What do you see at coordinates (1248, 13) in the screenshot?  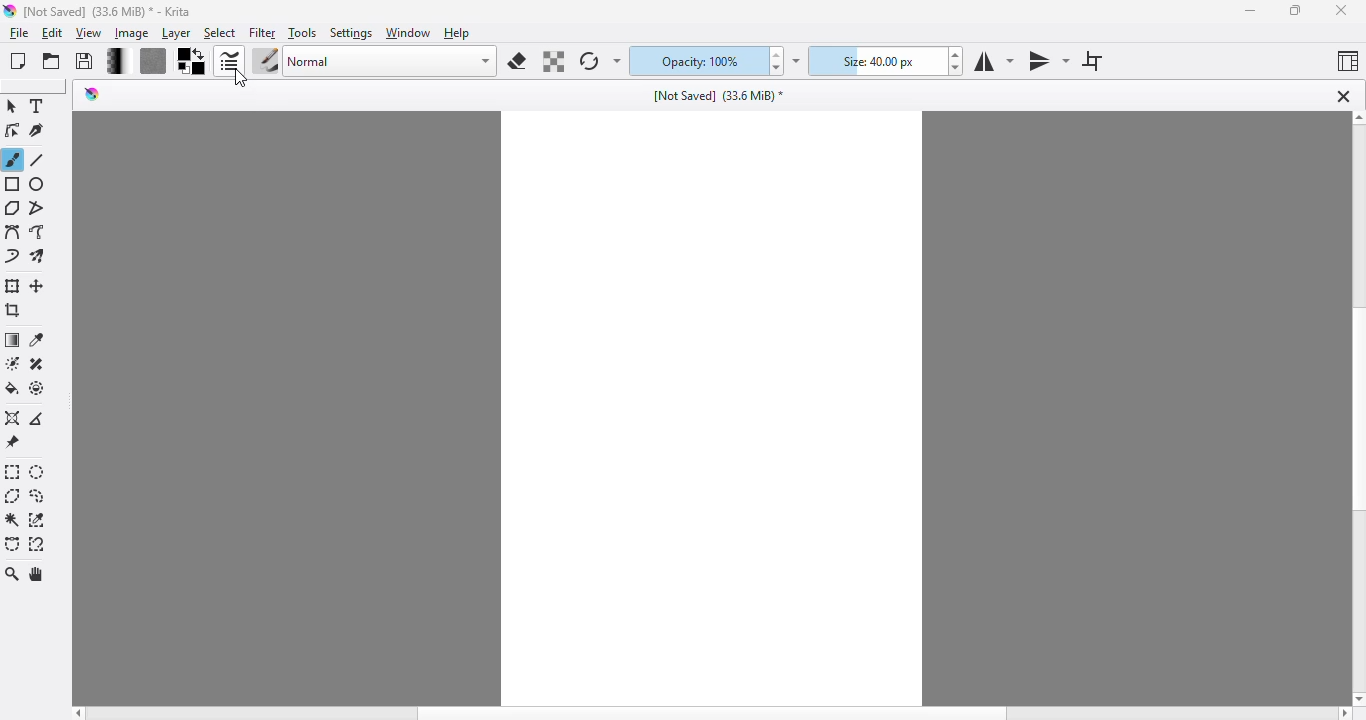 I see `minimize` at bounding box center [1248, 13].